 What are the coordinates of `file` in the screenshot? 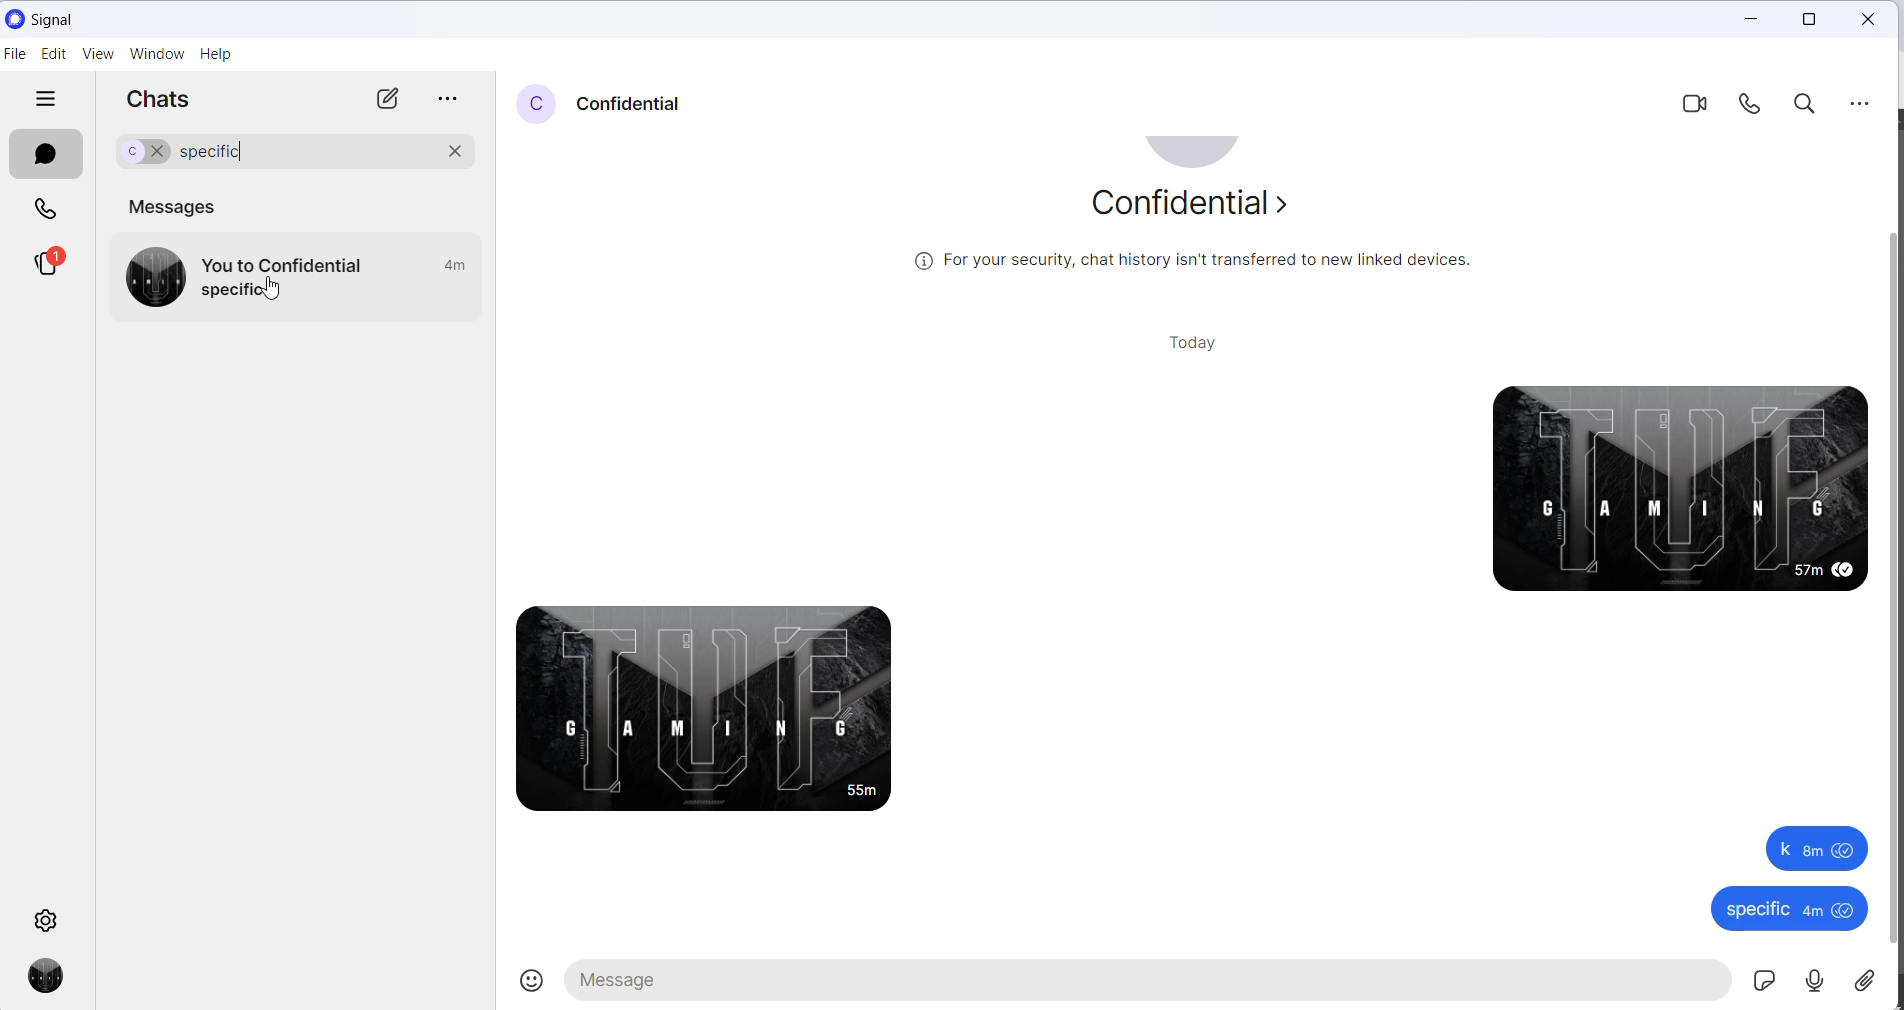 It's located at (15, 55).